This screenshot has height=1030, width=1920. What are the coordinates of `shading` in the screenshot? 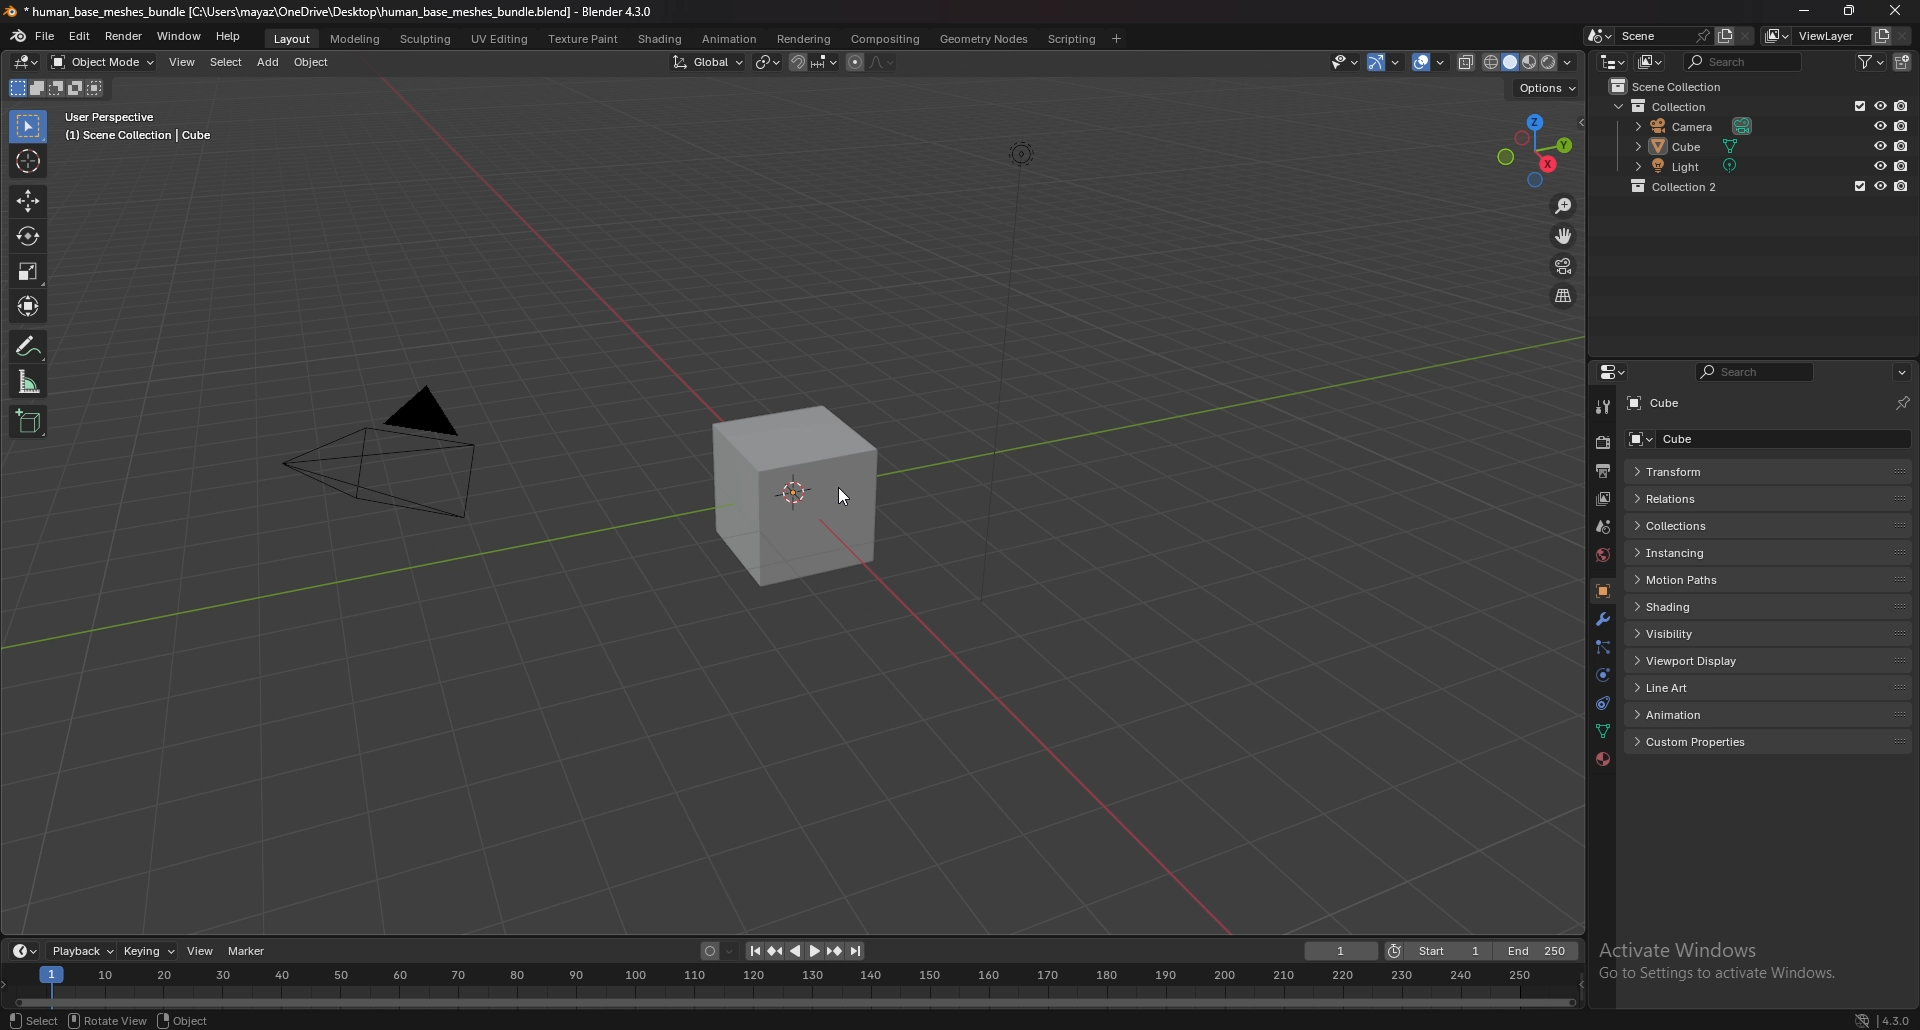 It's located at (1706, 606).